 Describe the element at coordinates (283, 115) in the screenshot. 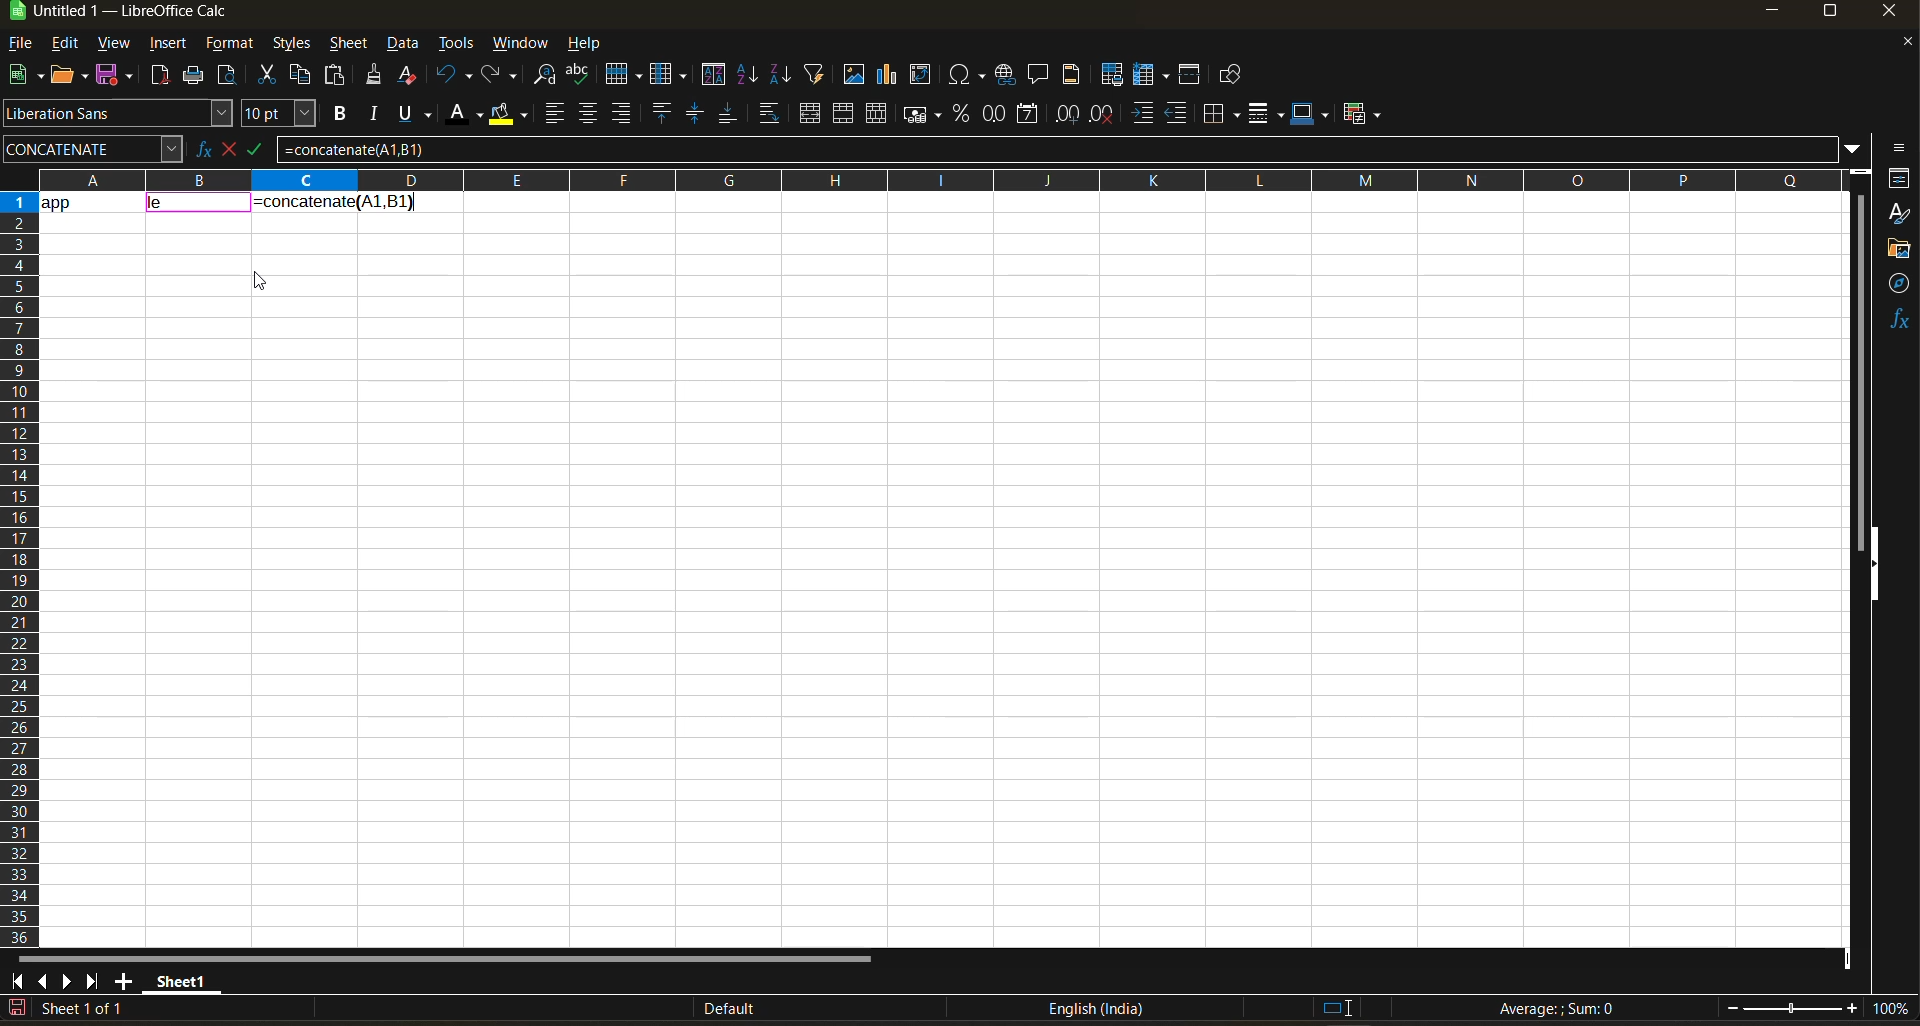

I see `font size` at that location.